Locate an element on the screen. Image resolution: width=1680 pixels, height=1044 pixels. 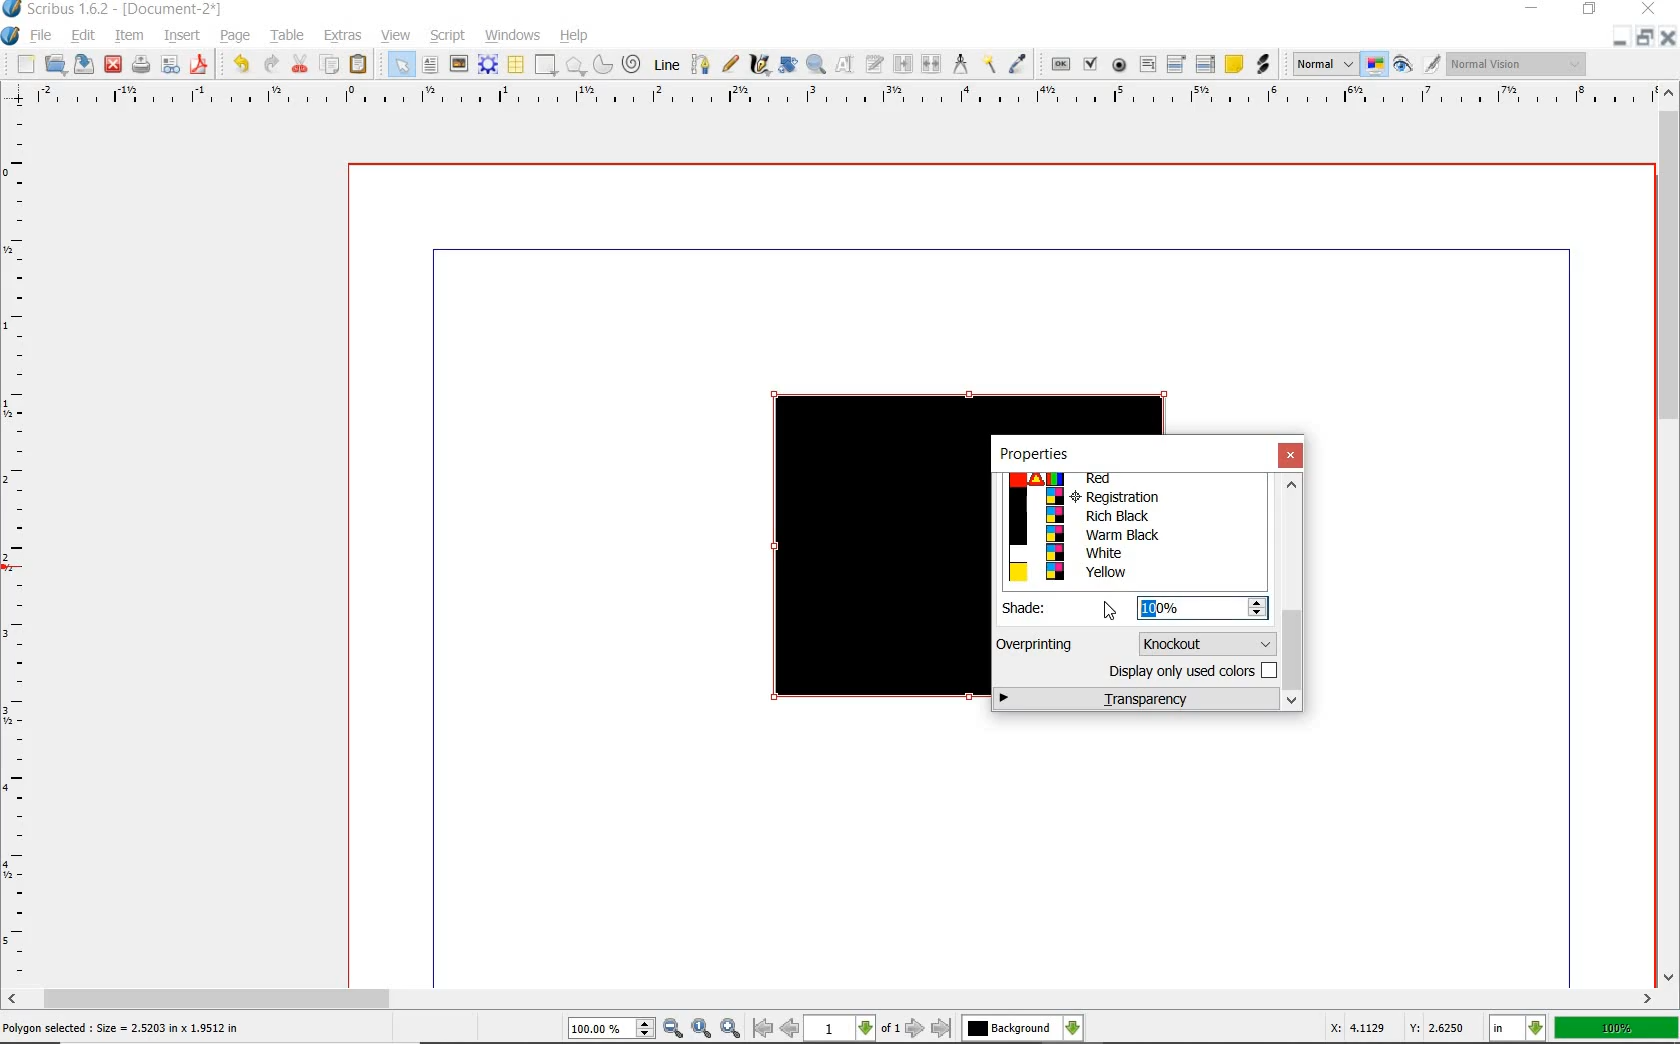
RESTORE is located at coordinates (1640, 41).